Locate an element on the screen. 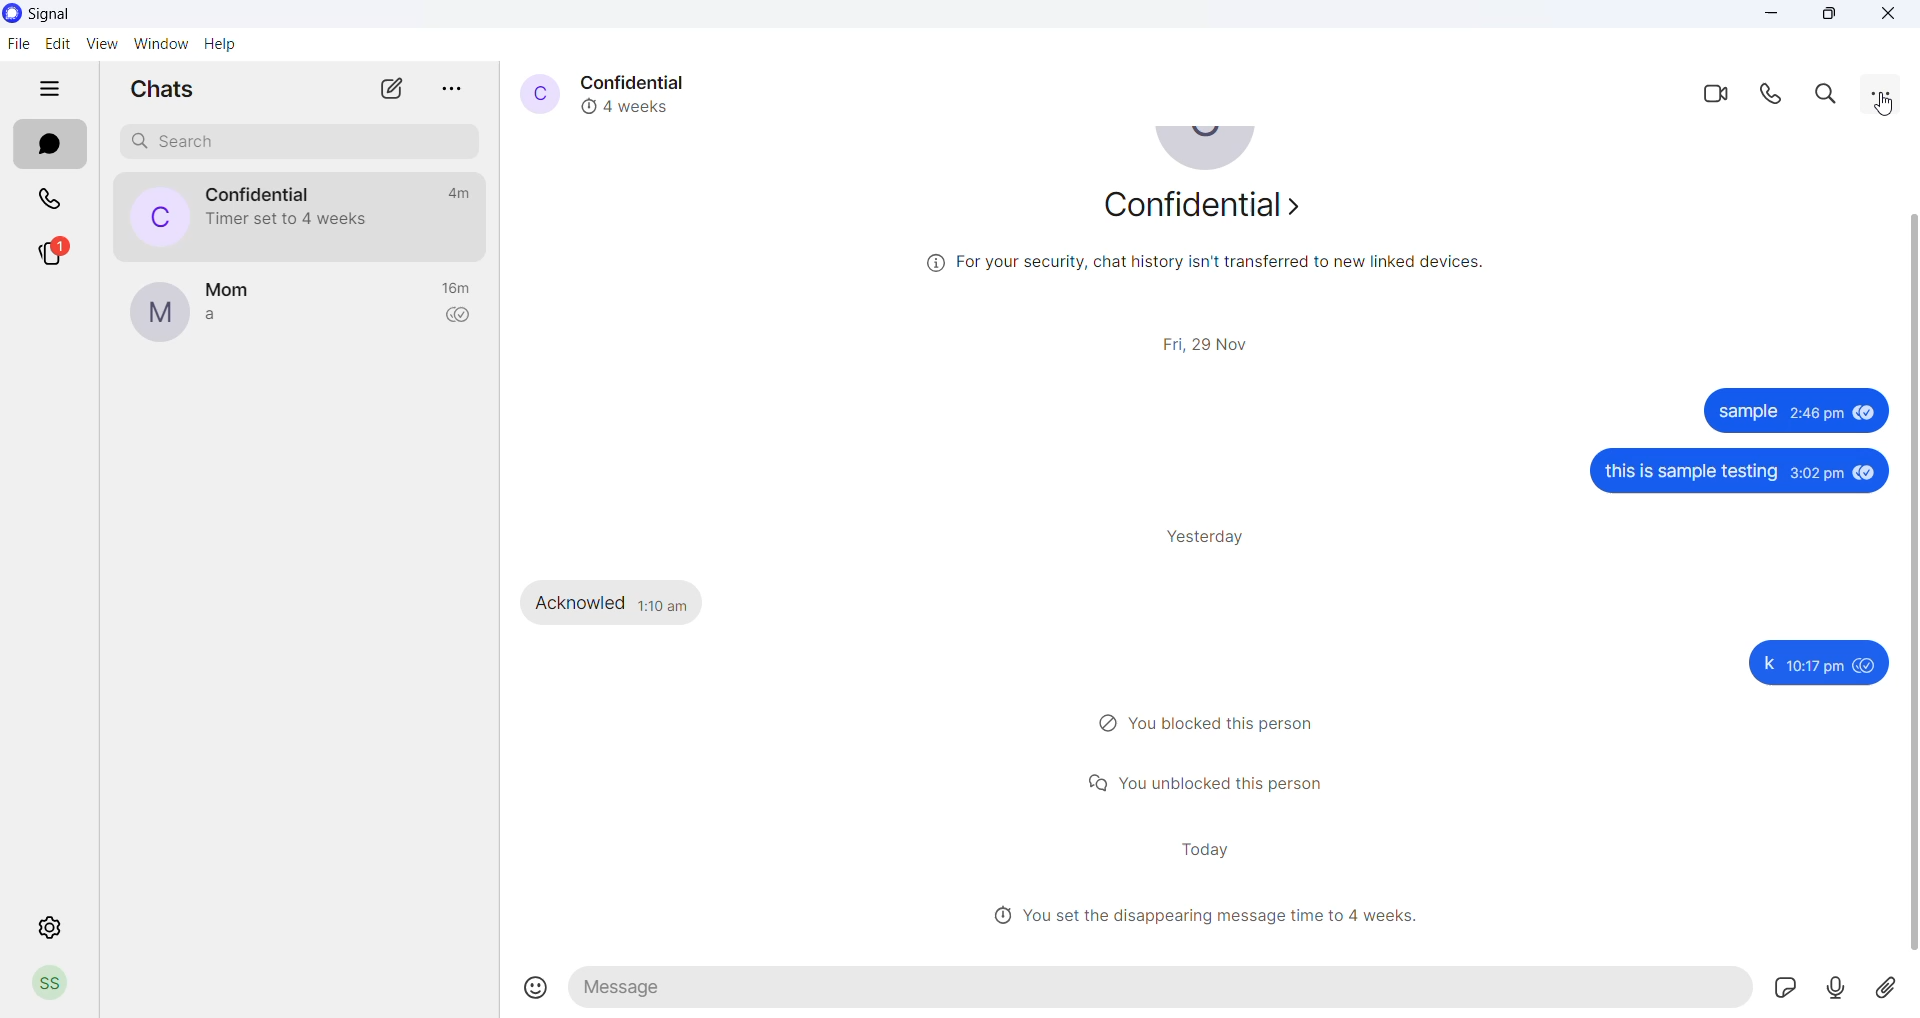 The image size is (1920, 1018). received messages is located at coordinates (629, 601).